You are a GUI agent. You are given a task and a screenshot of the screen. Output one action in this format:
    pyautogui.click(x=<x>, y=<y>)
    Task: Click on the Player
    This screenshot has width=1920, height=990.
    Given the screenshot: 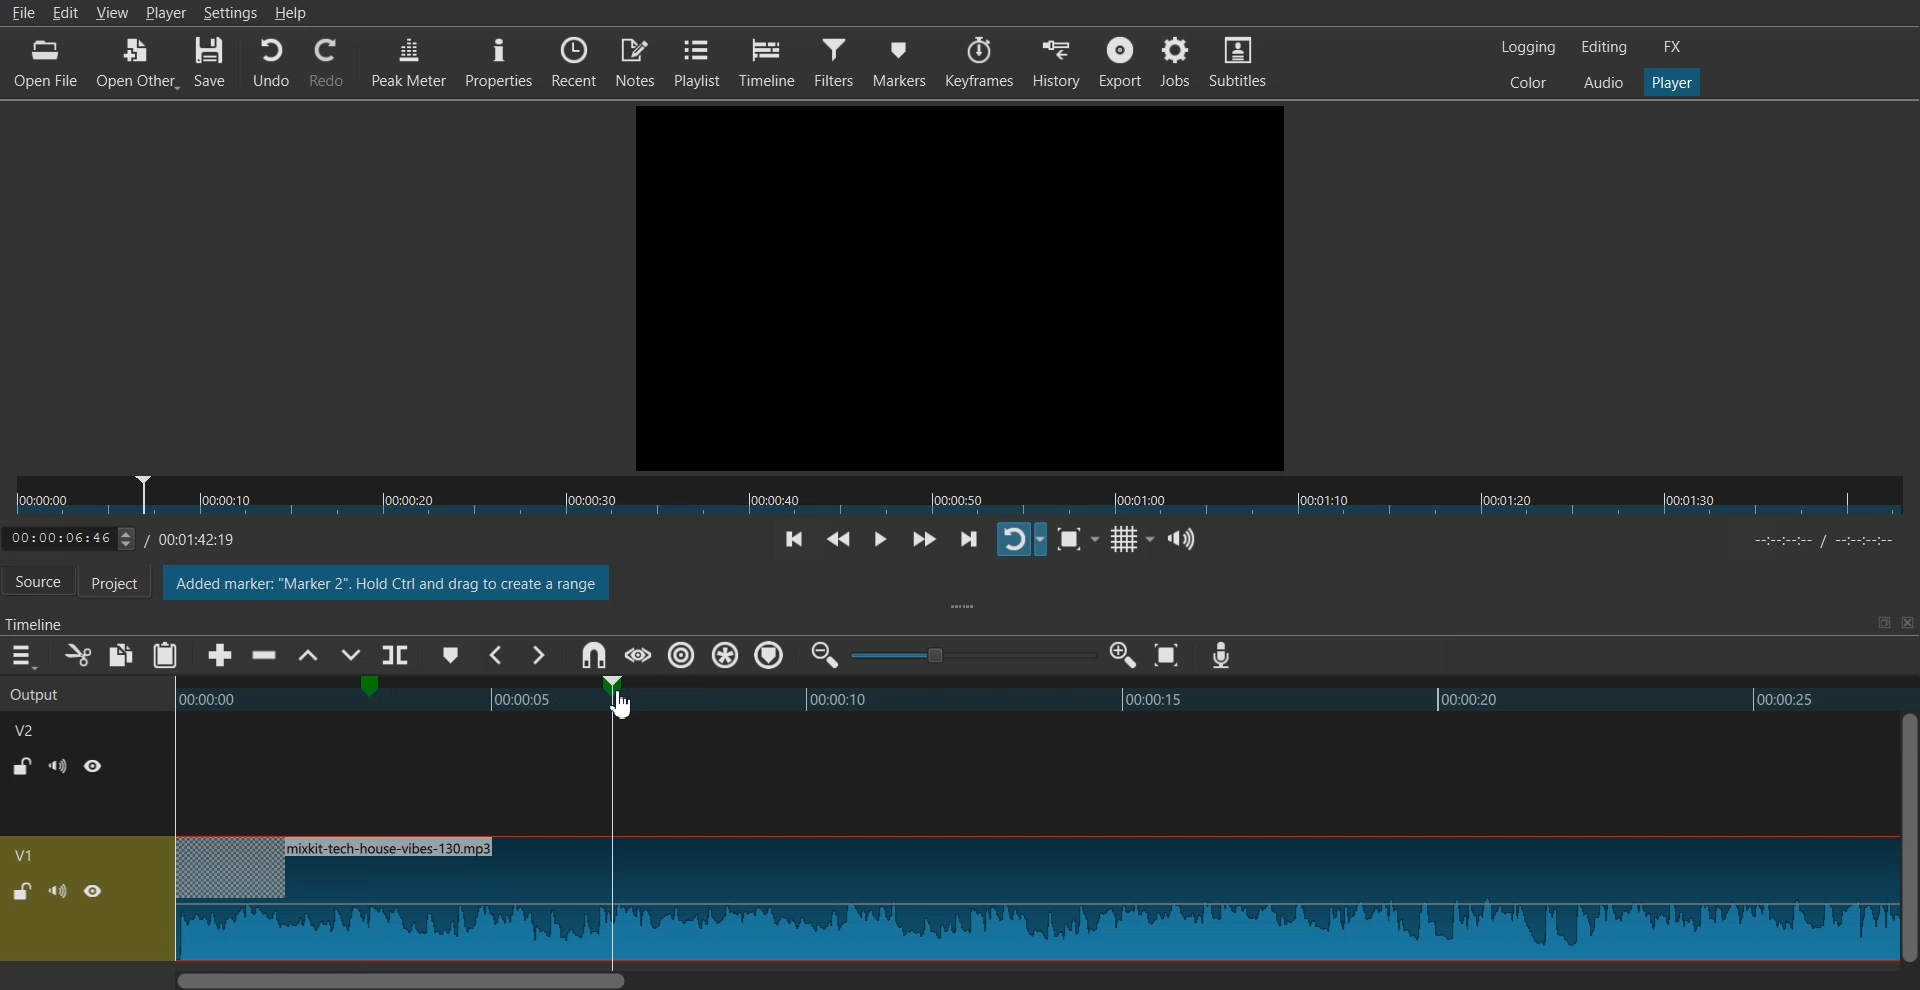 What is the action you would take?
    pyautogui.click(x=166, y=12)
    